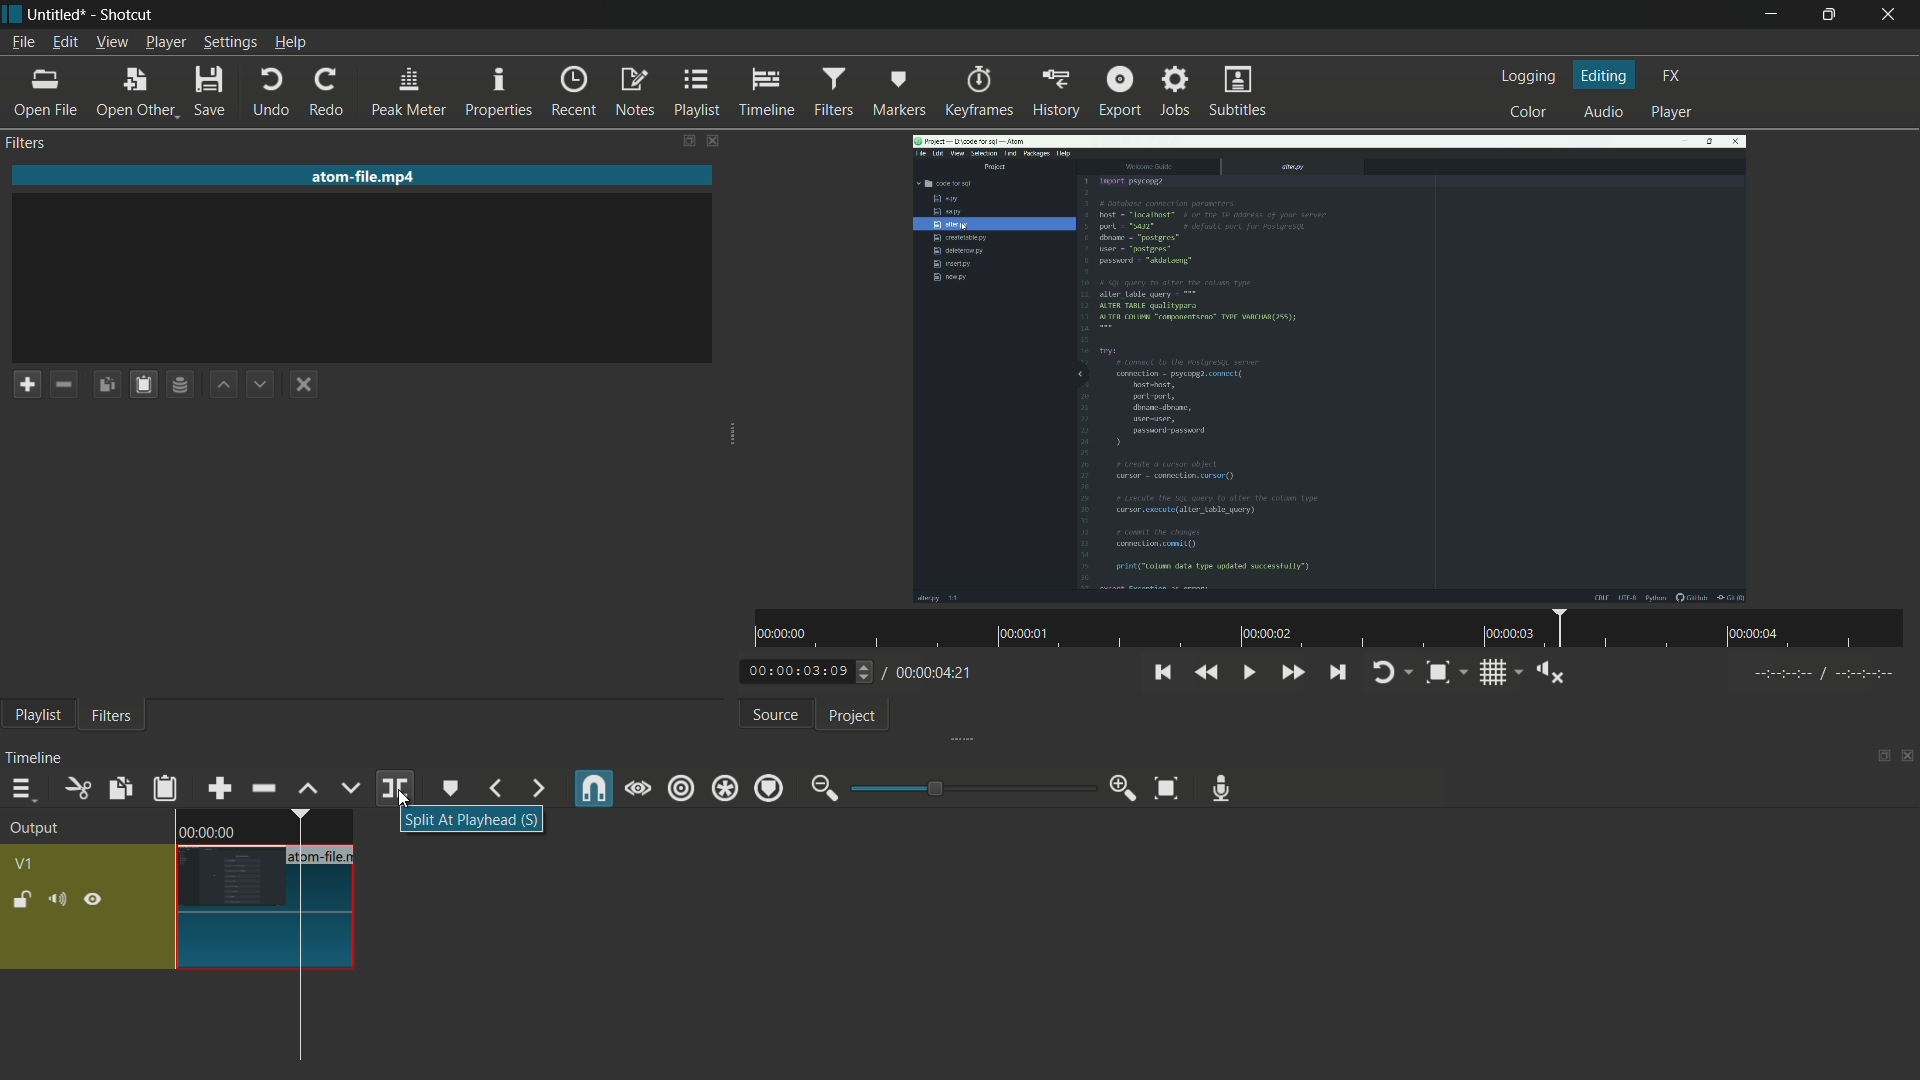 The height and width of the screenshot is (1080, 1920). What do you see at coordinates (114, 42) in the screenshot?
I see `view menu` at bounding box center [114, 42].